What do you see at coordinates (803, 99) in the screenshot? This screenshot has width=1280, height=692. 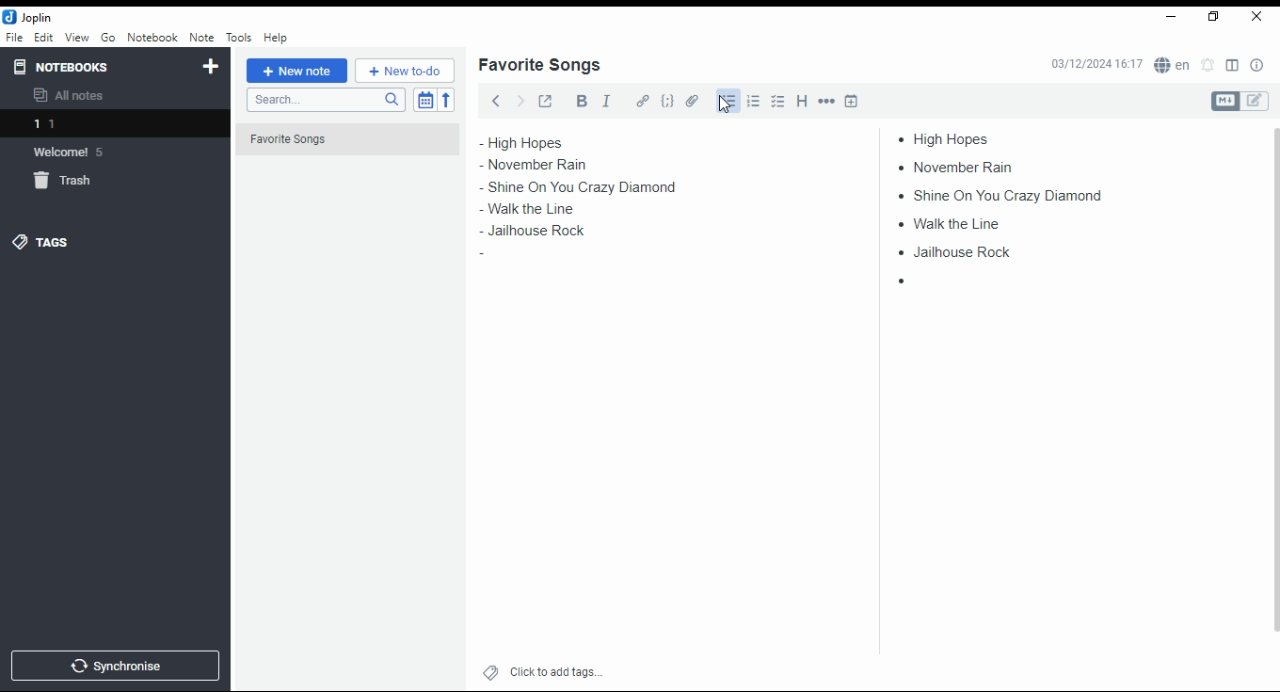 I see `heading` at bounding box center [803, 99].